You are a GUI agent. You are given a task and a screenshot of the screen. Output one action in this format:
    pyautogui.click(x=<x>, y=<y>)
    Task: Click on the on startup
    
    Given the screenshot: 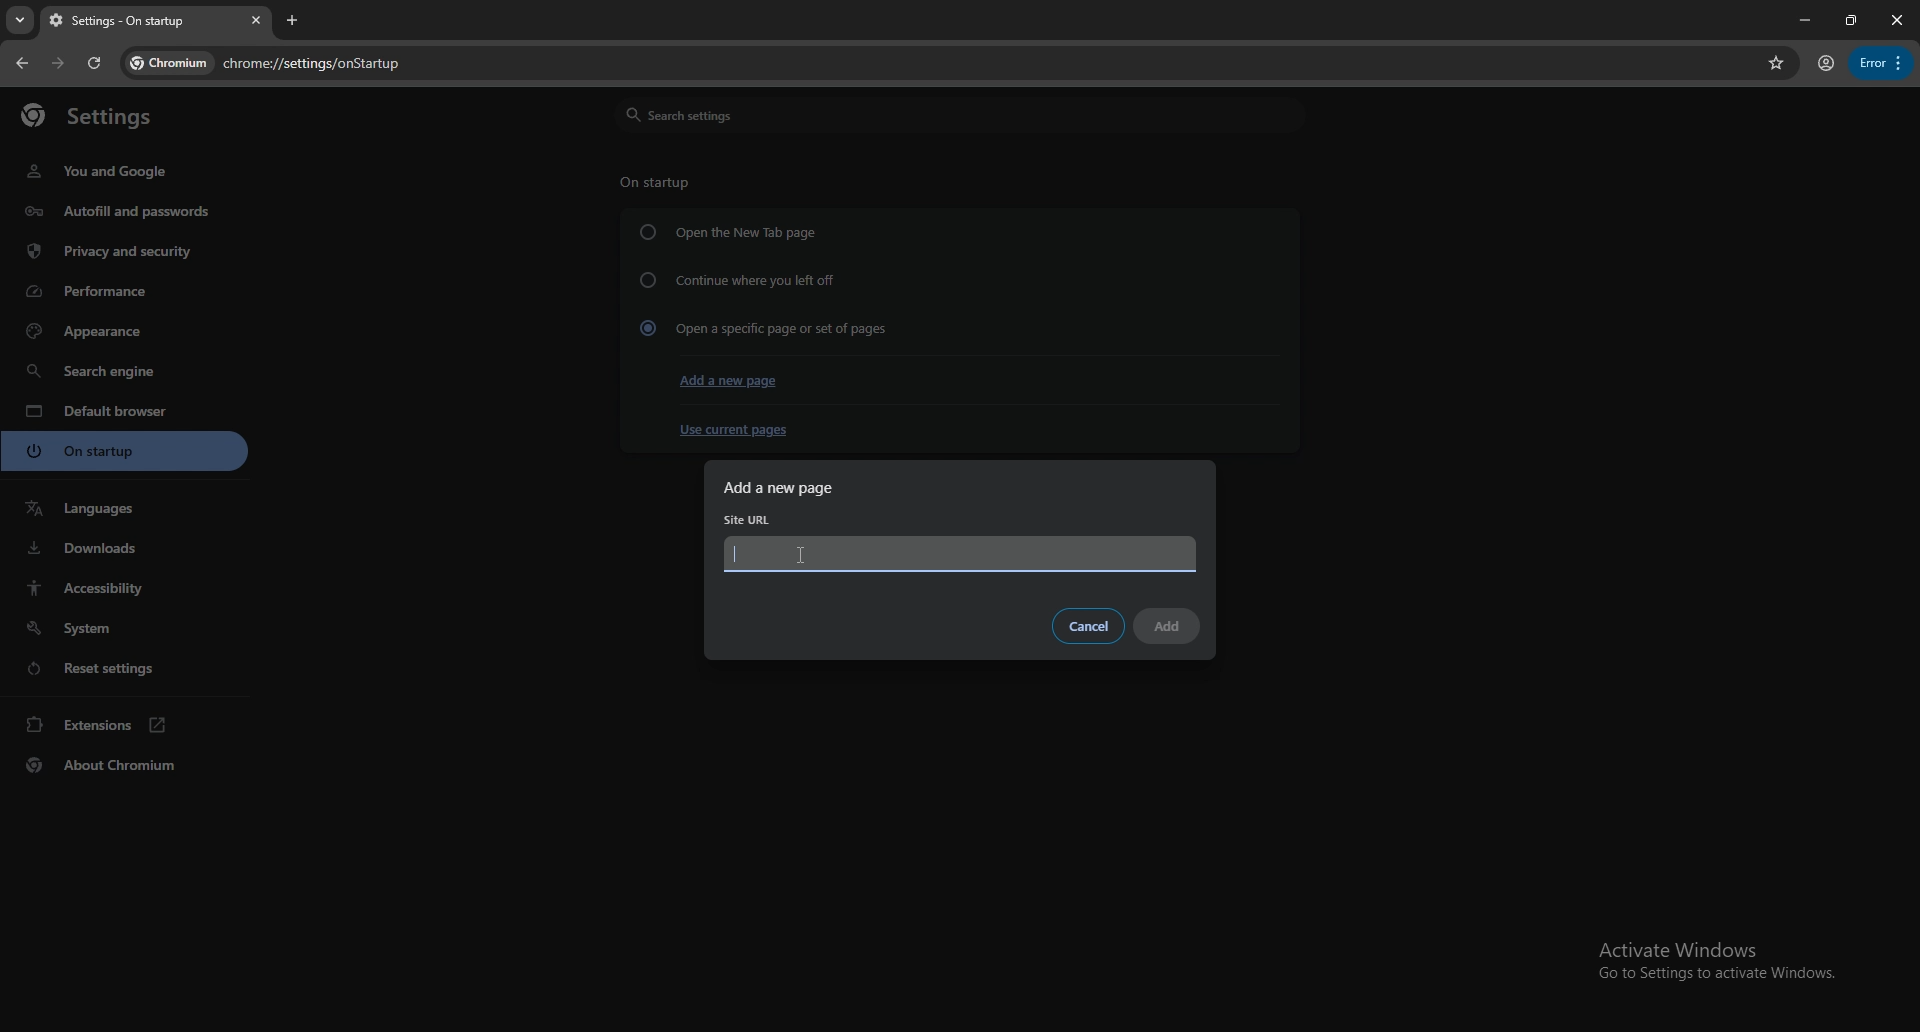 What is the action you would take?
    pyautogui.click(x=656, y=180)
    